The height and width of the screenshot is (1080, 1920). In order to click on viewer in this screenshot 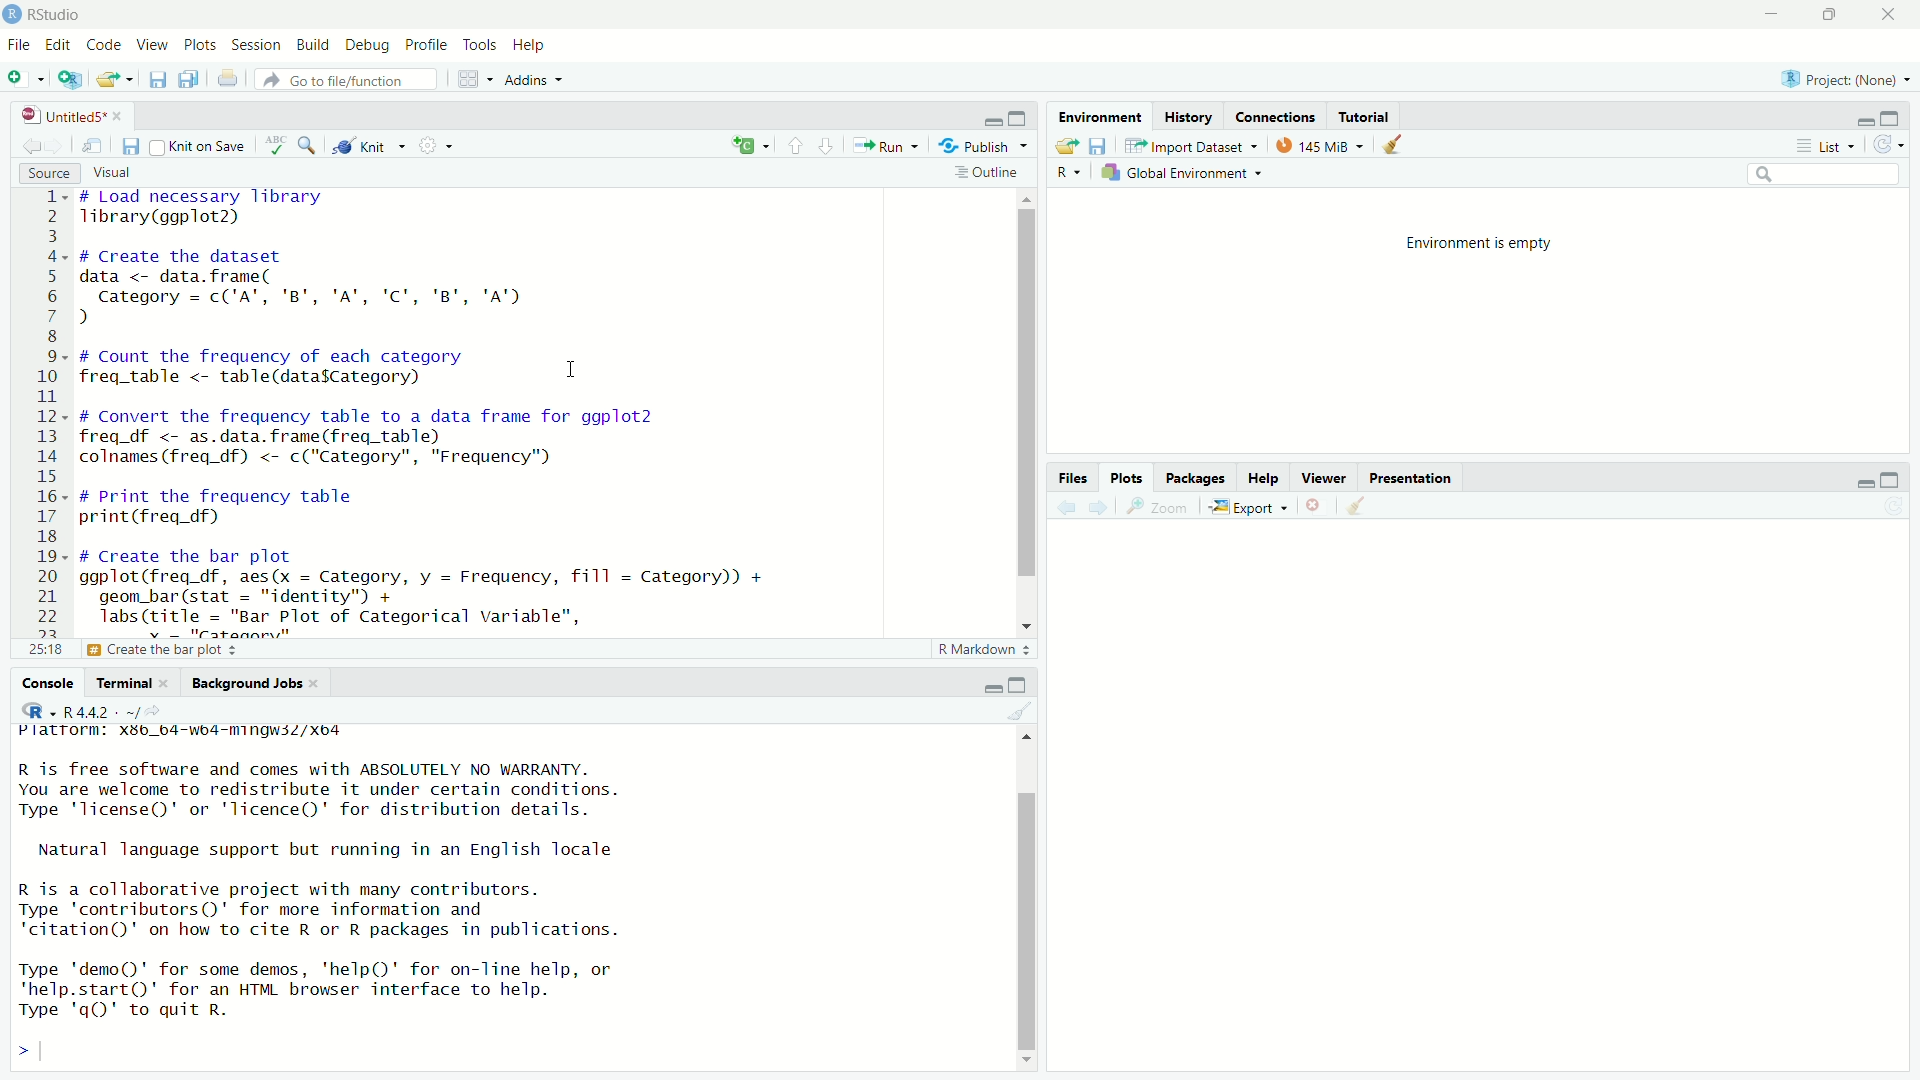, I will do `click(1325, 480)`.